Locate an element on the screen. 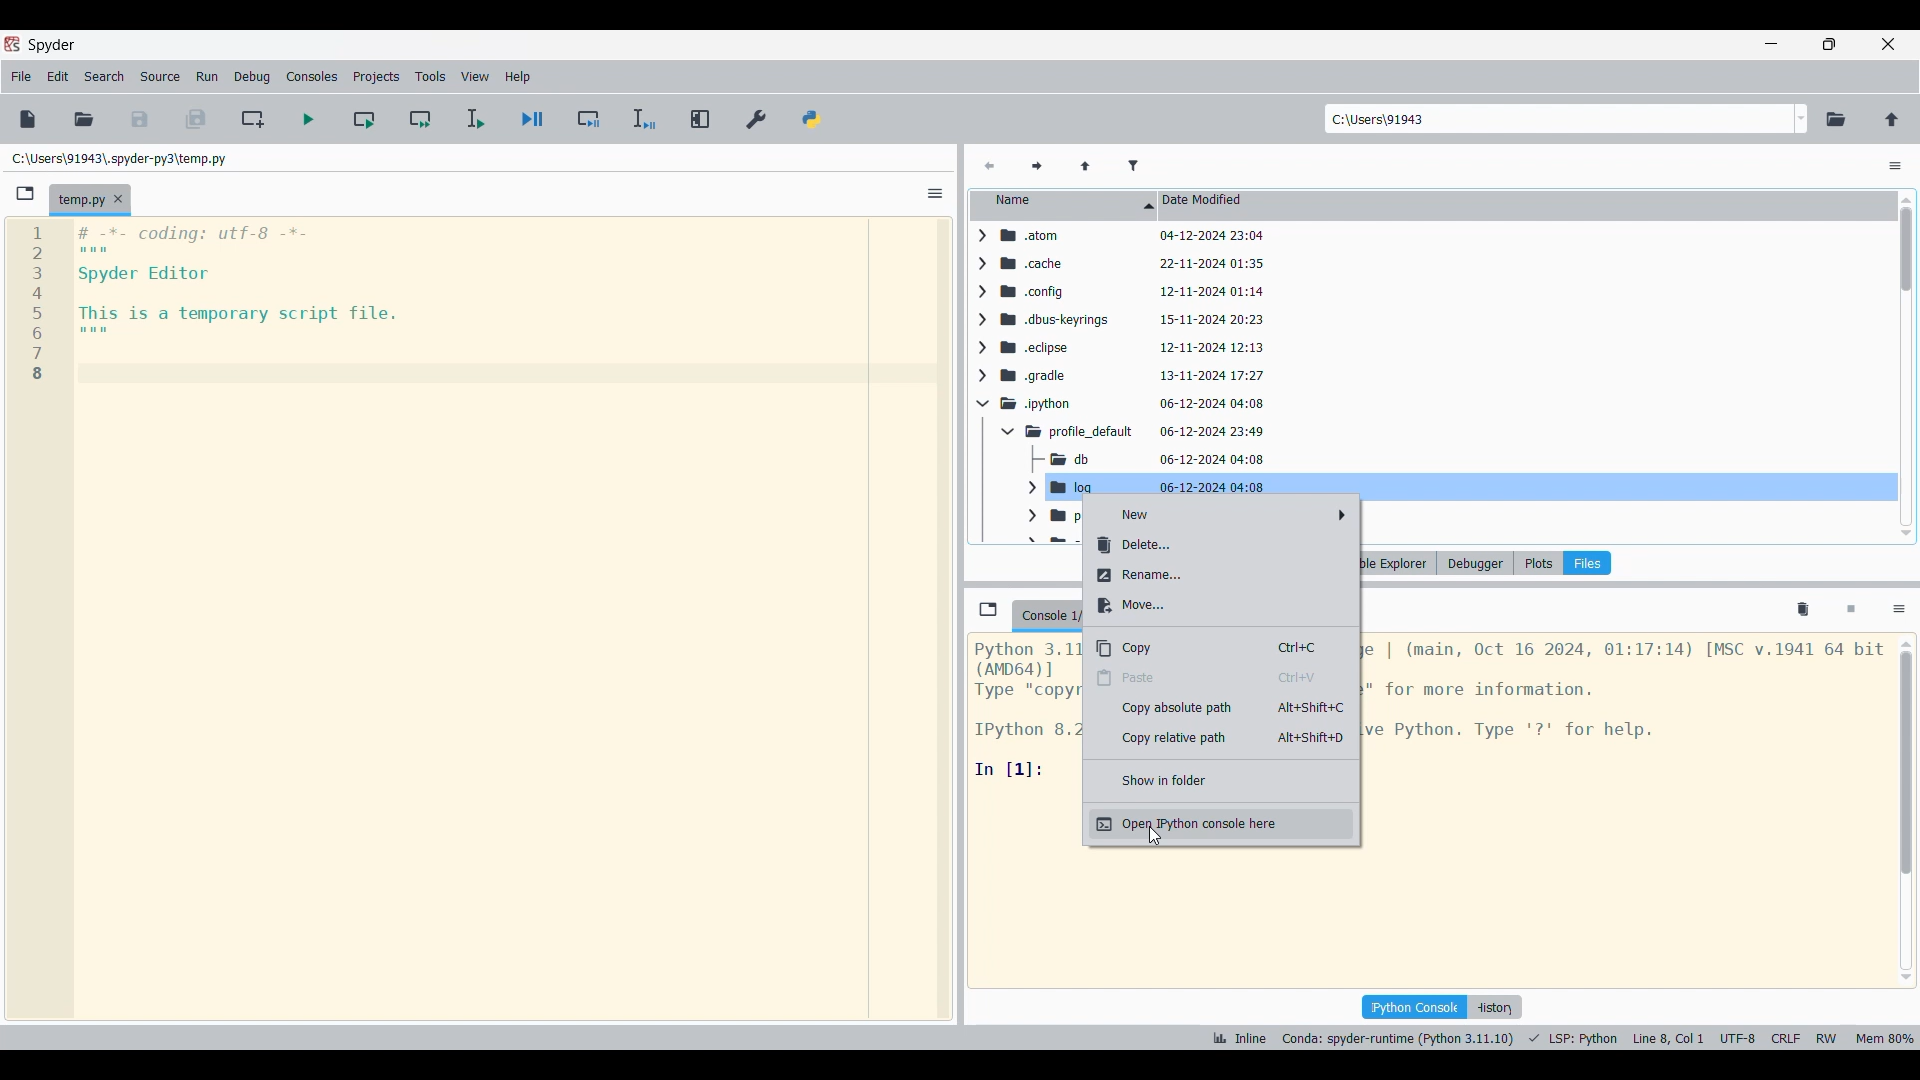 The image size is (1920, 1080). Files highlighted as current selection is located at coordinates (1587, 563).